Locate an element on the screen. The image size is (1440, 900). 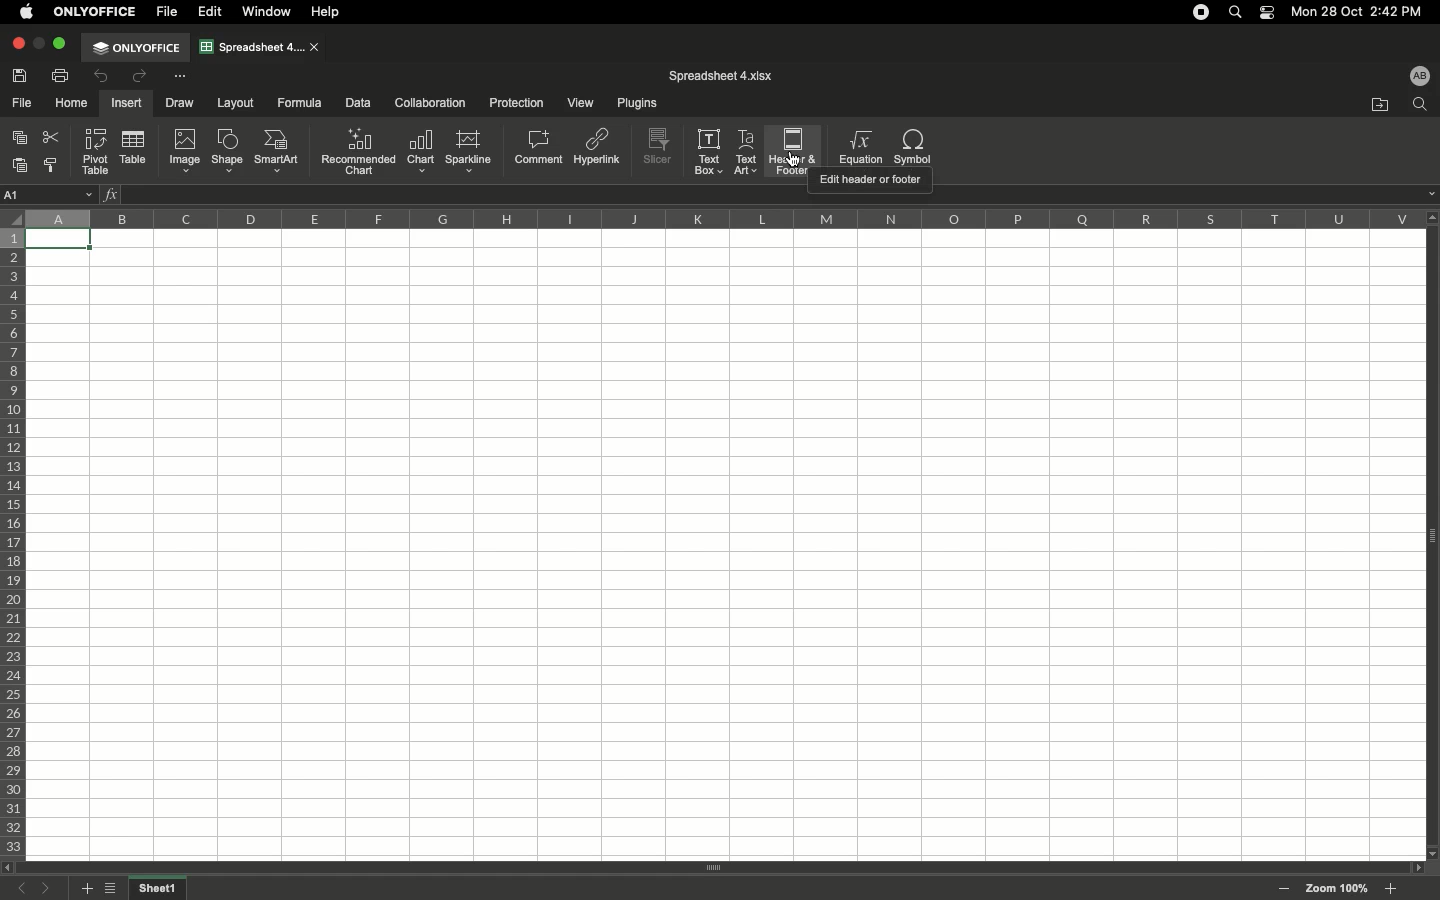
Insert function is located at coordinates (112, 194).